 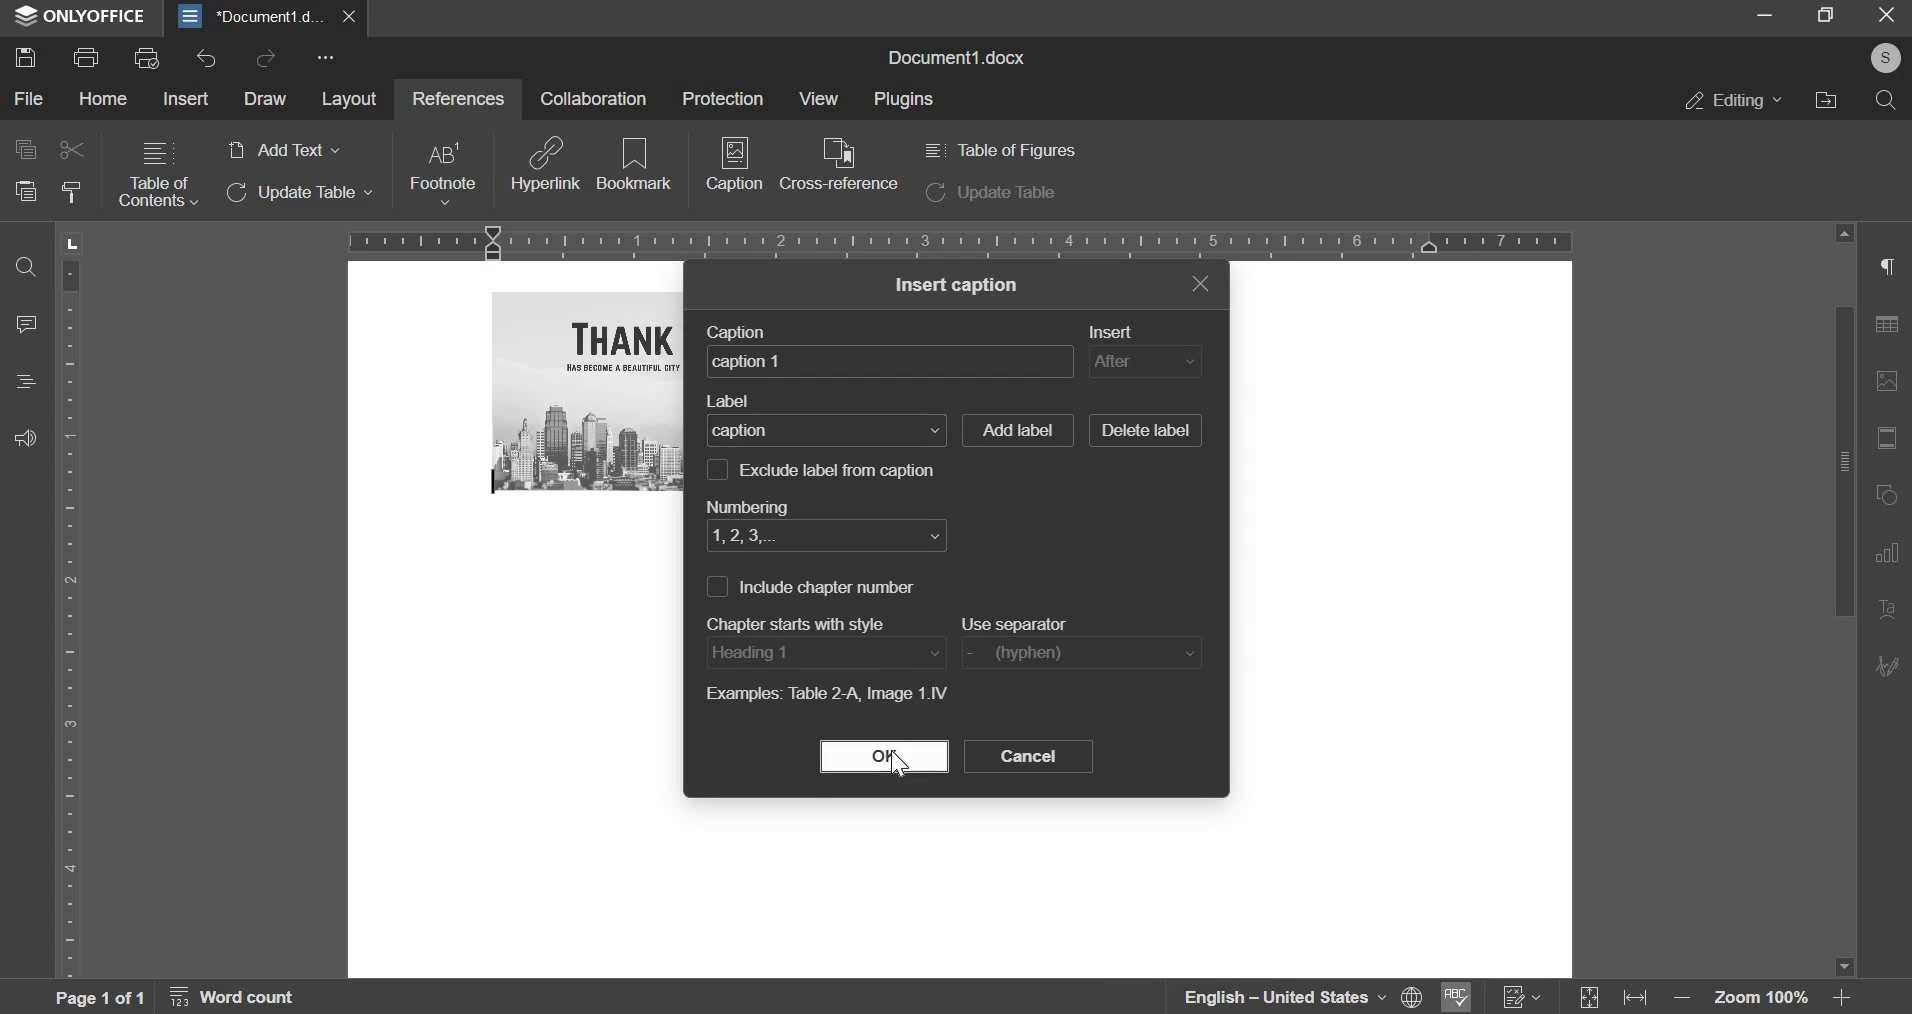 What do you see at coordinates (905, 100) in the screenshot?
I see `plugins` at bounding box center [905, 100].